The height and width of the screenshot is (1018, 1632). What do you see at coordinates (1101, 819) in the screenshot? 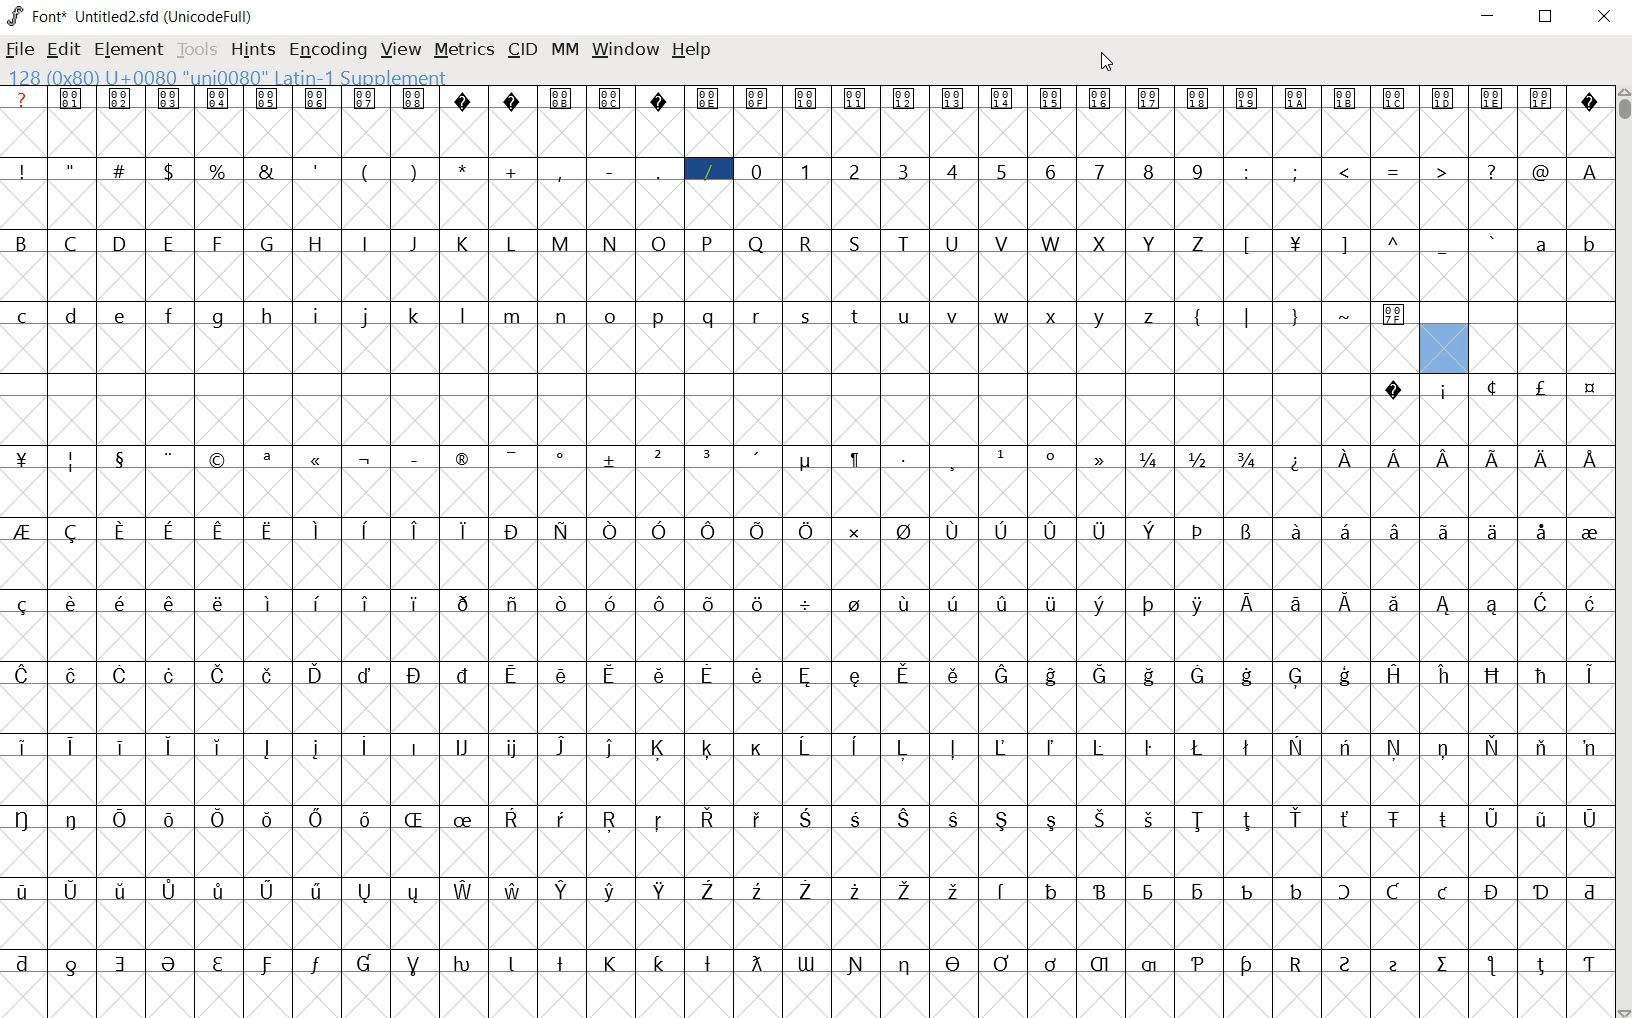
I see `glyph` at bounding box center [1101, 819].